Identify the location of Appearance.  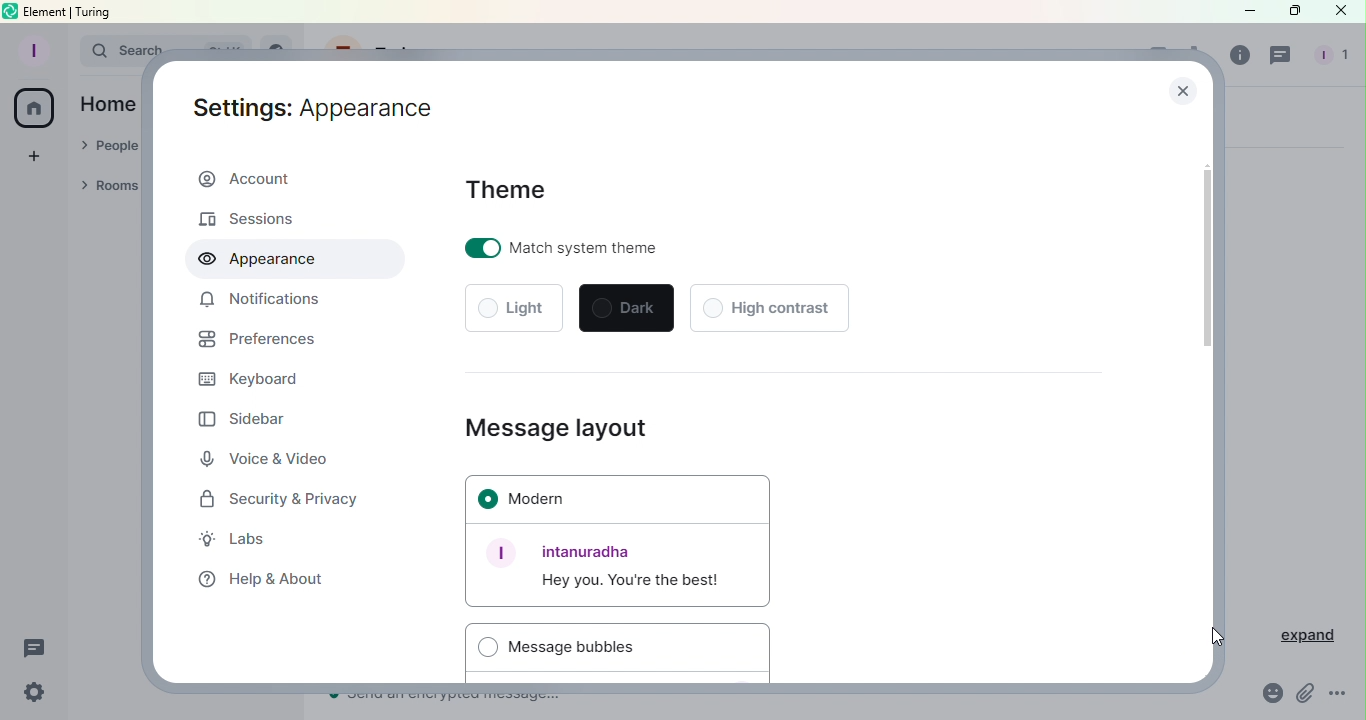
(295, 258).